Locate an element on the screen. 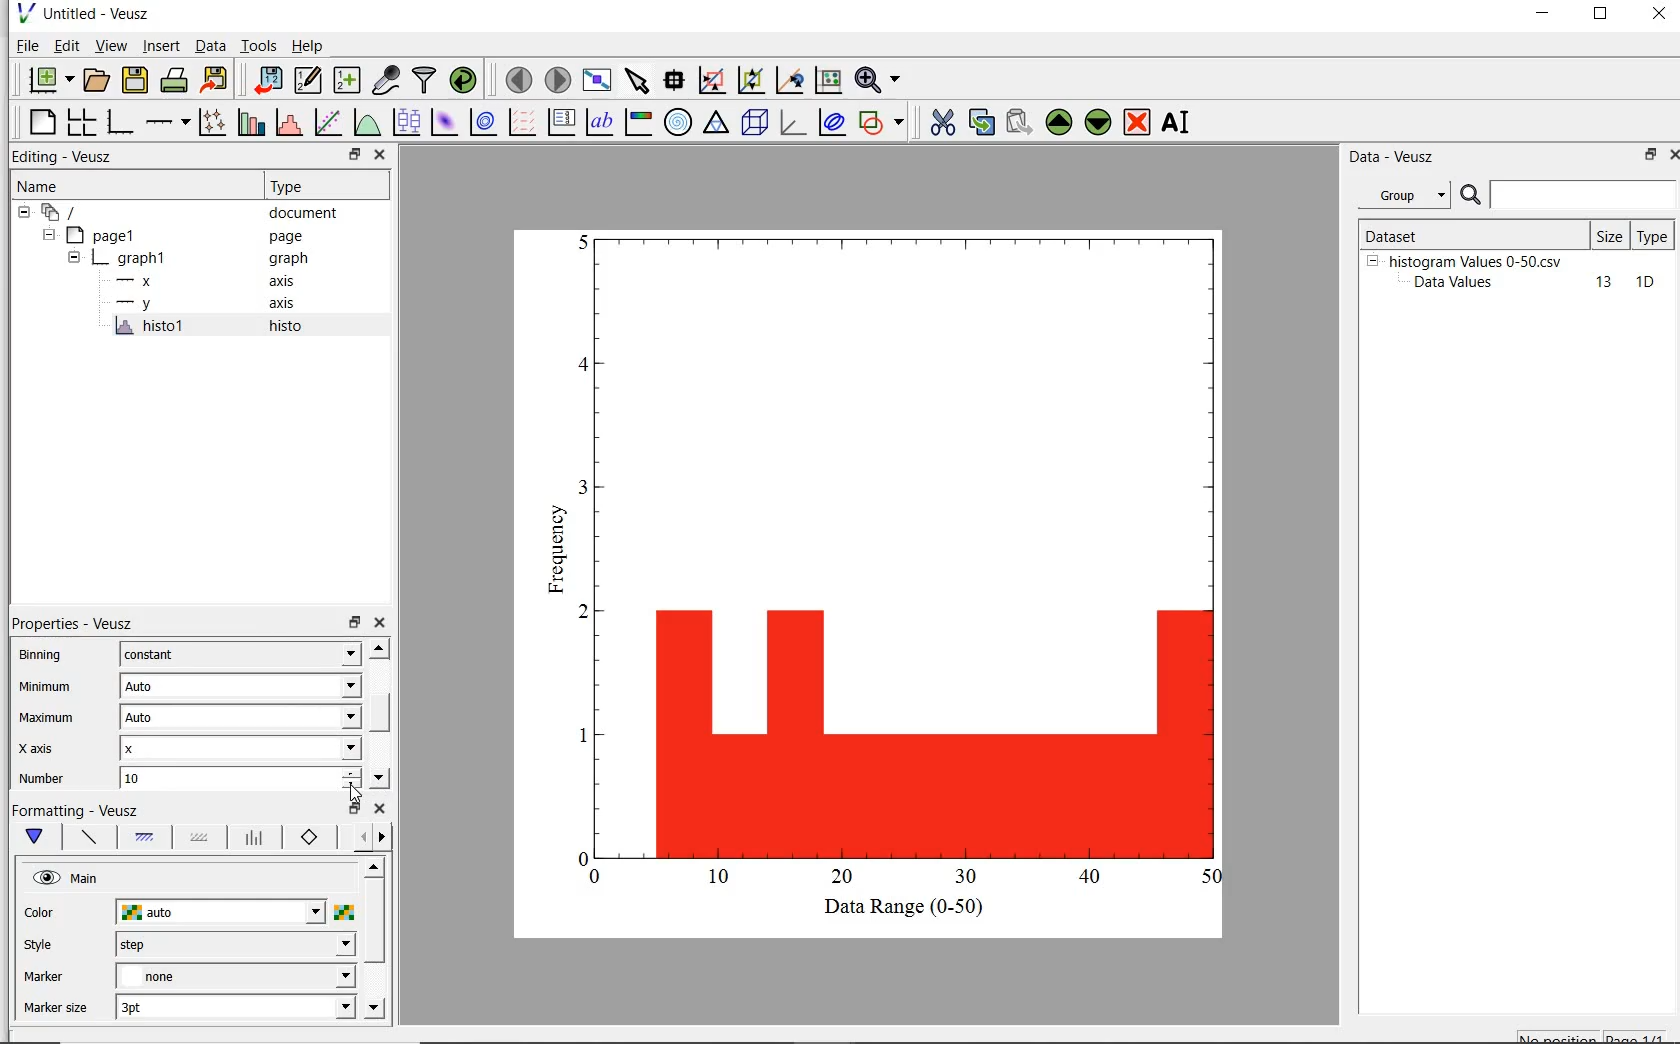 Image resolution: width=1680 pixels, height=1044 pixels. 13 is located at coordinates (1595, 283).